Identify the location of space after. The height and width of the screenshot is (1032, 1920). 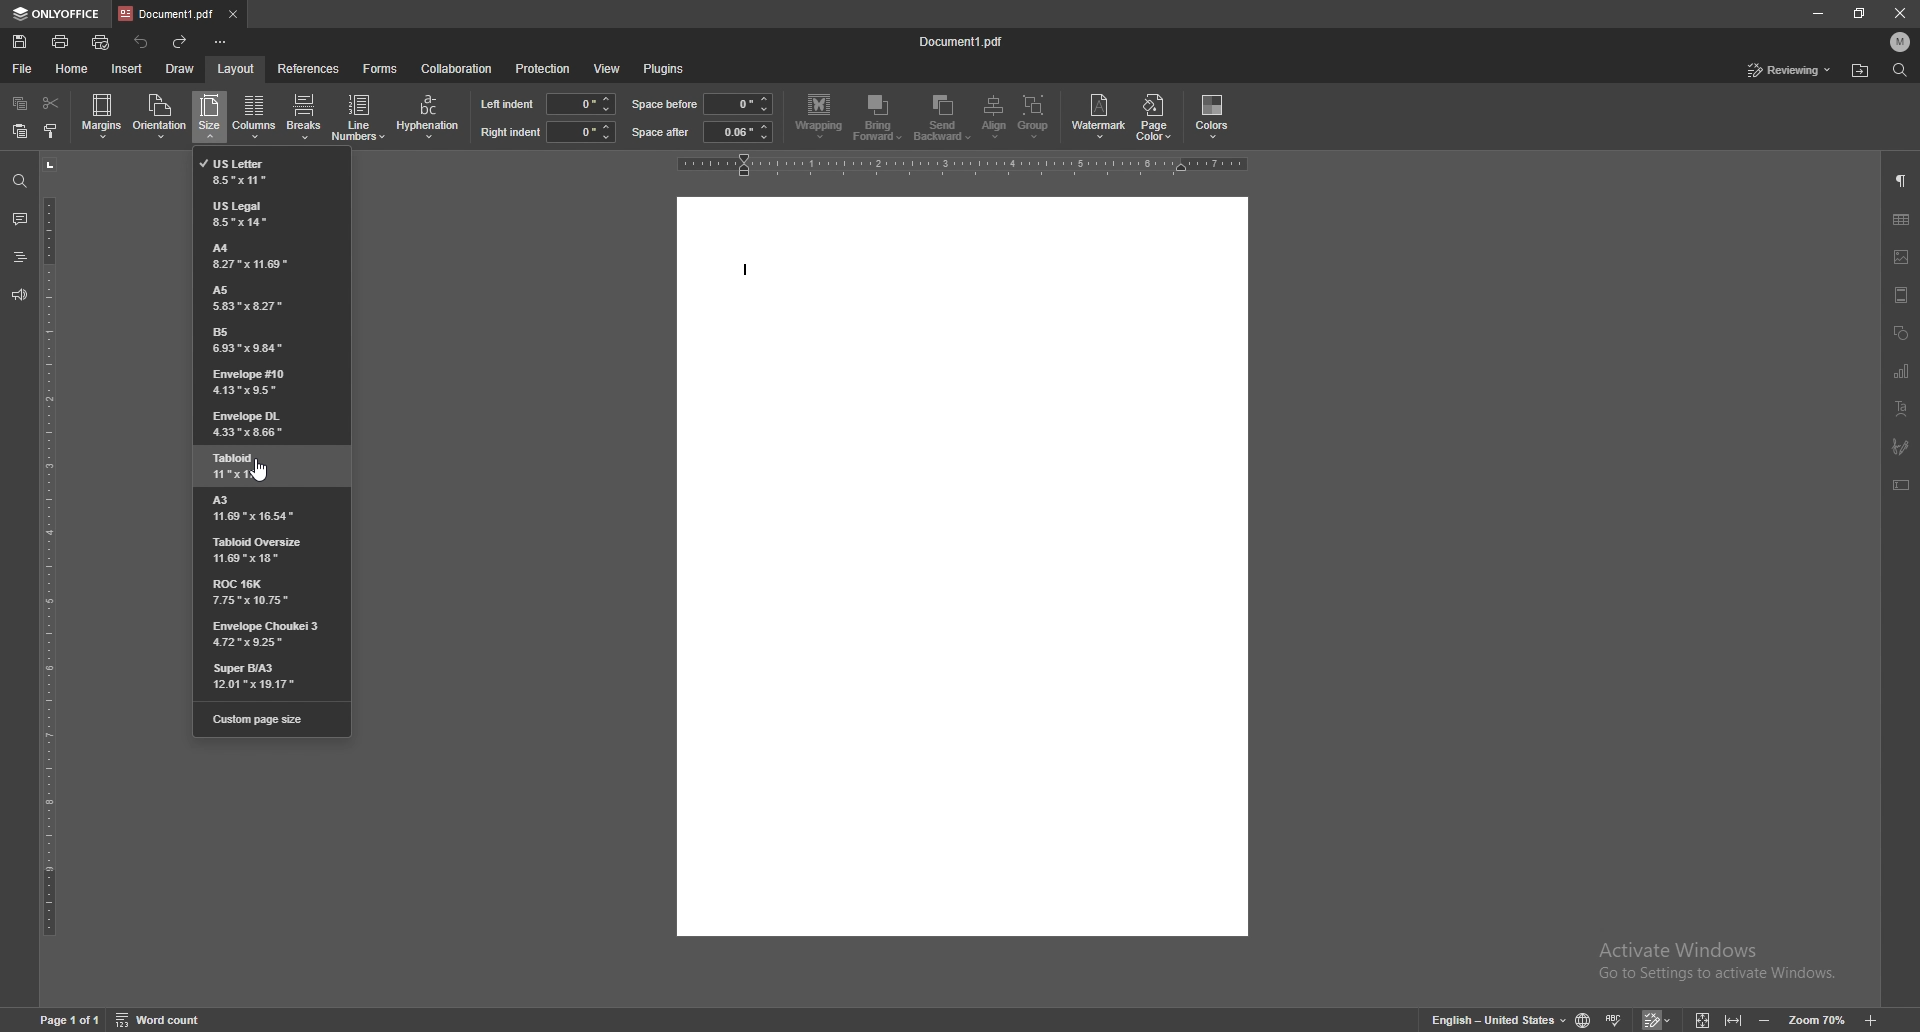
(661, 132).